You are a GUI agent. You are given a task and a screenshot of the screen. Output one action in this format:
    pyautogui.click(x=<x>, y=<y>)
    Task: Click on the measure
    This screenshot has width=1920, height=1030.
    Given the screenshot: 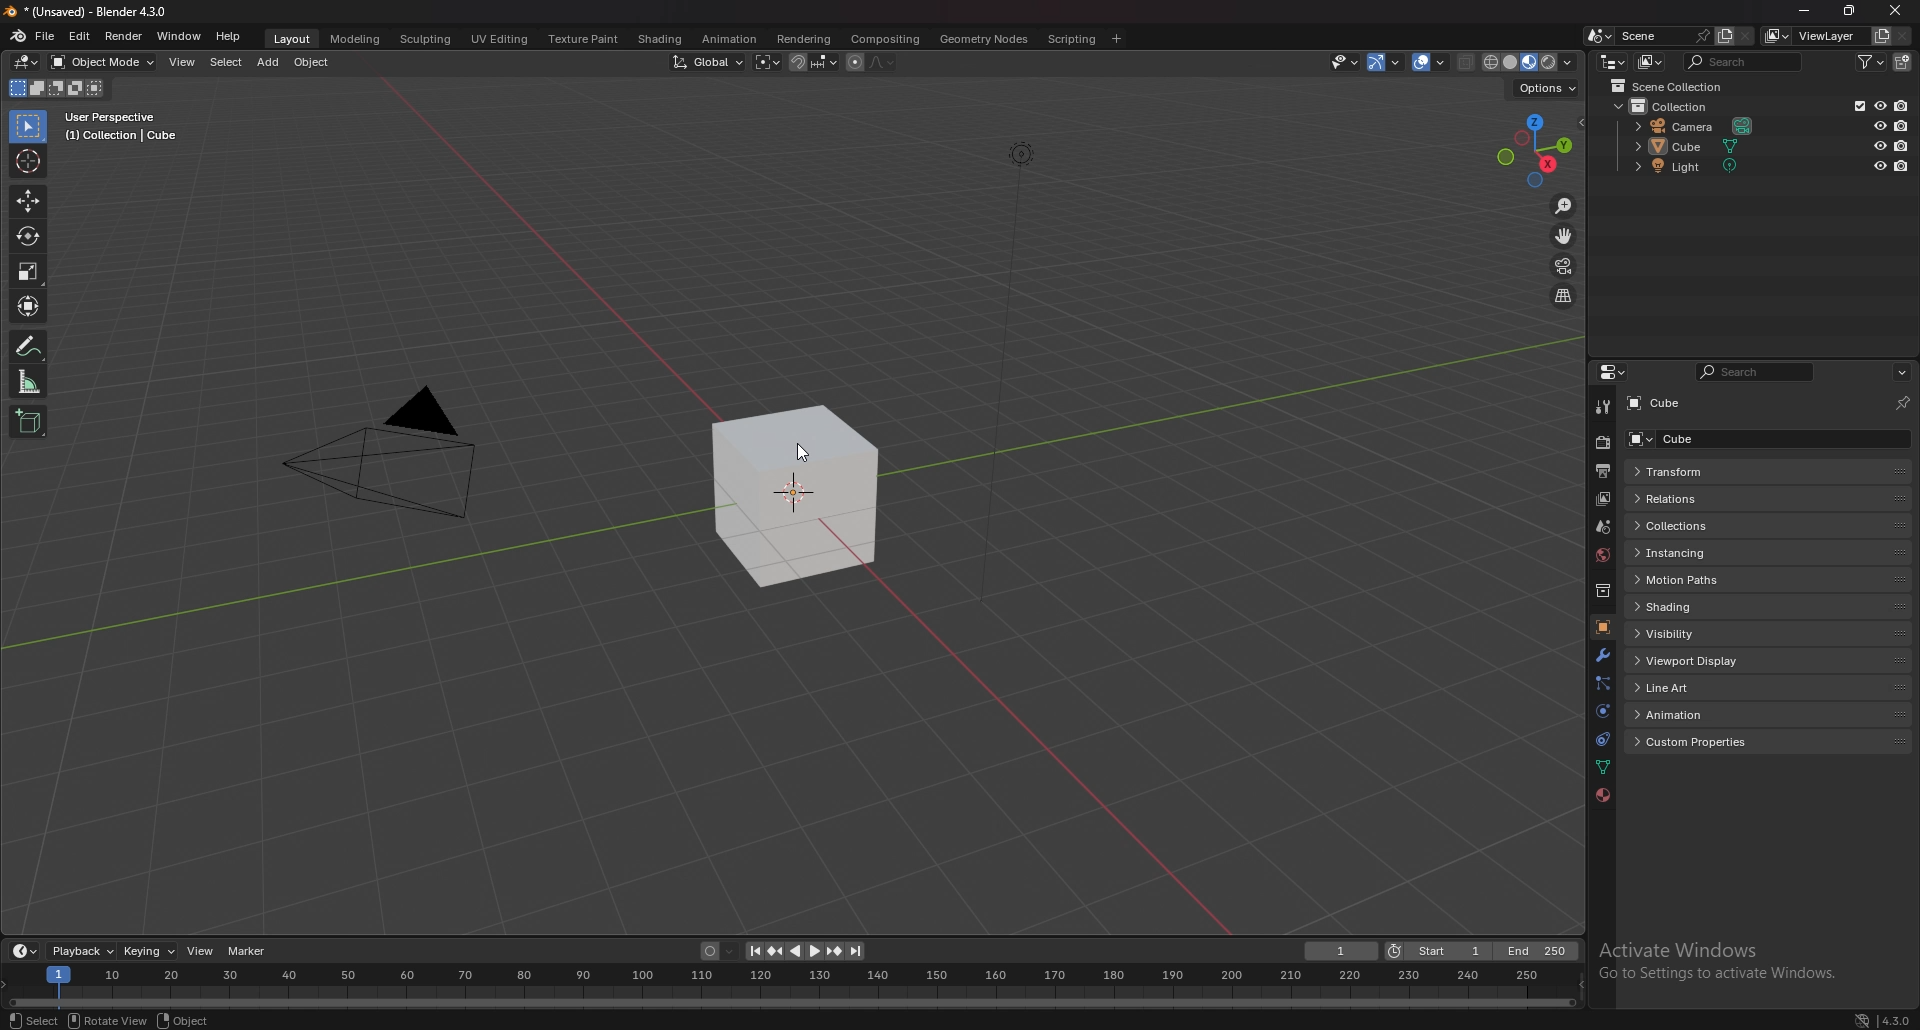 What is the action you would take?
    pyautogui.click(x=29, y=381)
    